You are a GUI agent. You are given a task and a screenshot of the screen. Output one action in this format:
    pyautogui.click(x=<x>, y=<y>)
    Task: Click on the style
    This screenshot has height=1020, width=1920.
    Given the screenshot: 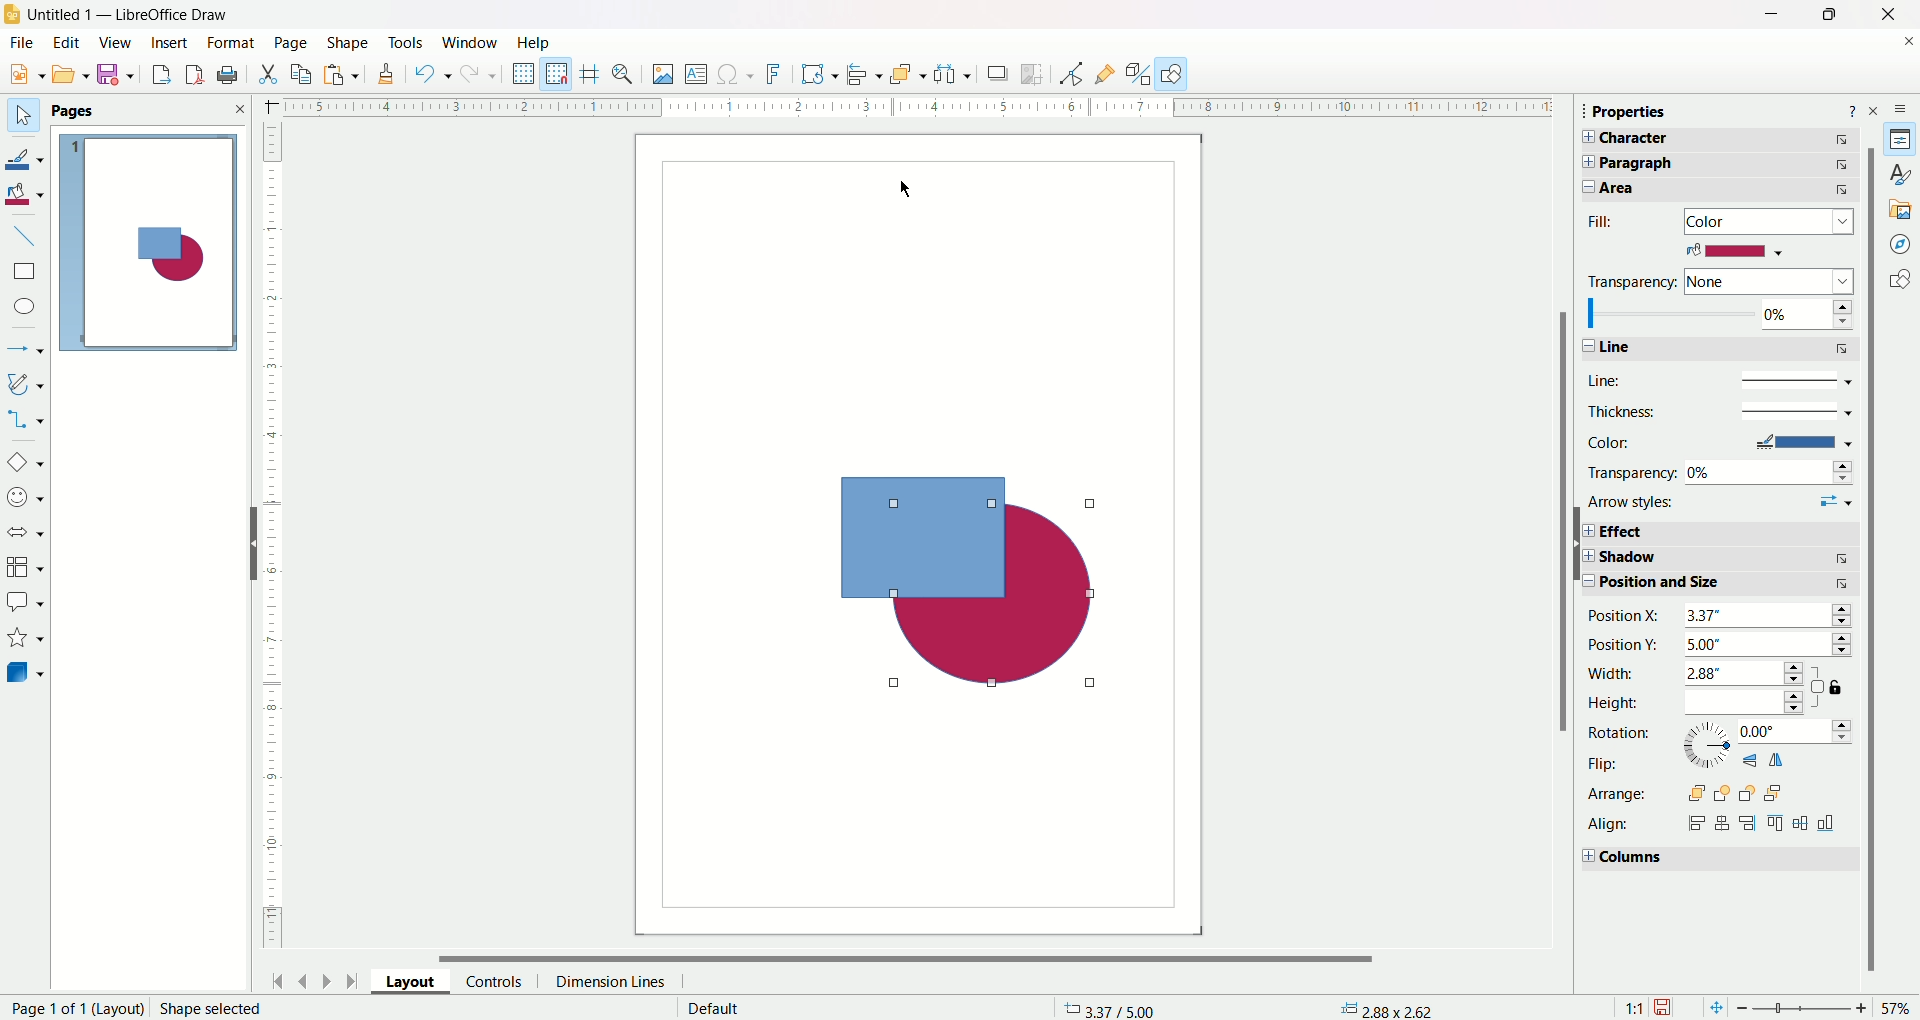 What is the action you would take?
    pyautogui.click(x=1895, y=173)
    